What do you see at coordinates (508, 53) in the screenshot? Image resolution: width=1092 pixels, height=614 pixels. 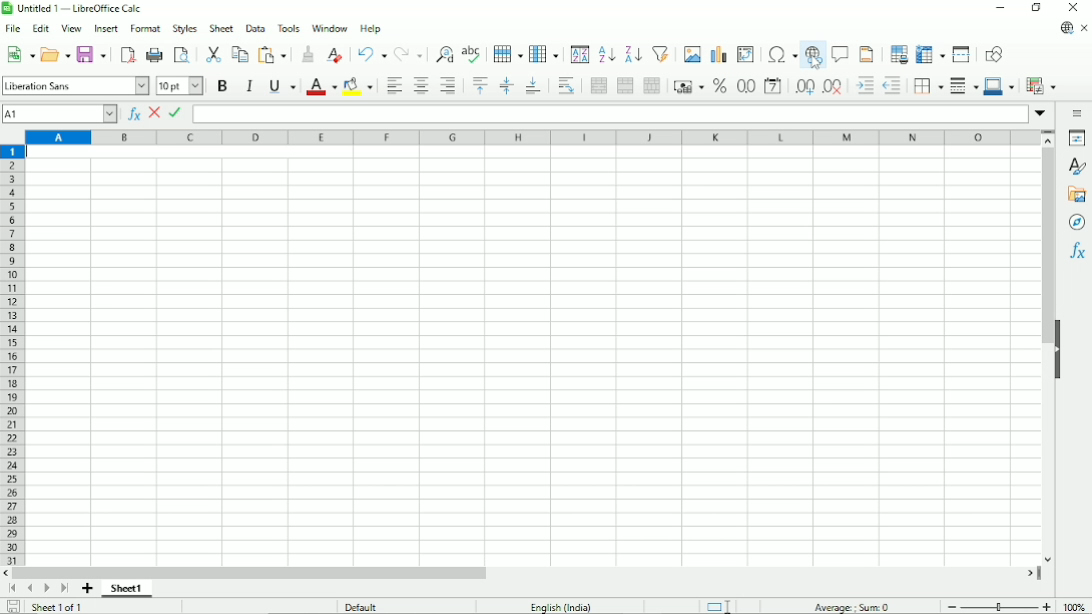 I see `Row` at bounding box center [508, 53].